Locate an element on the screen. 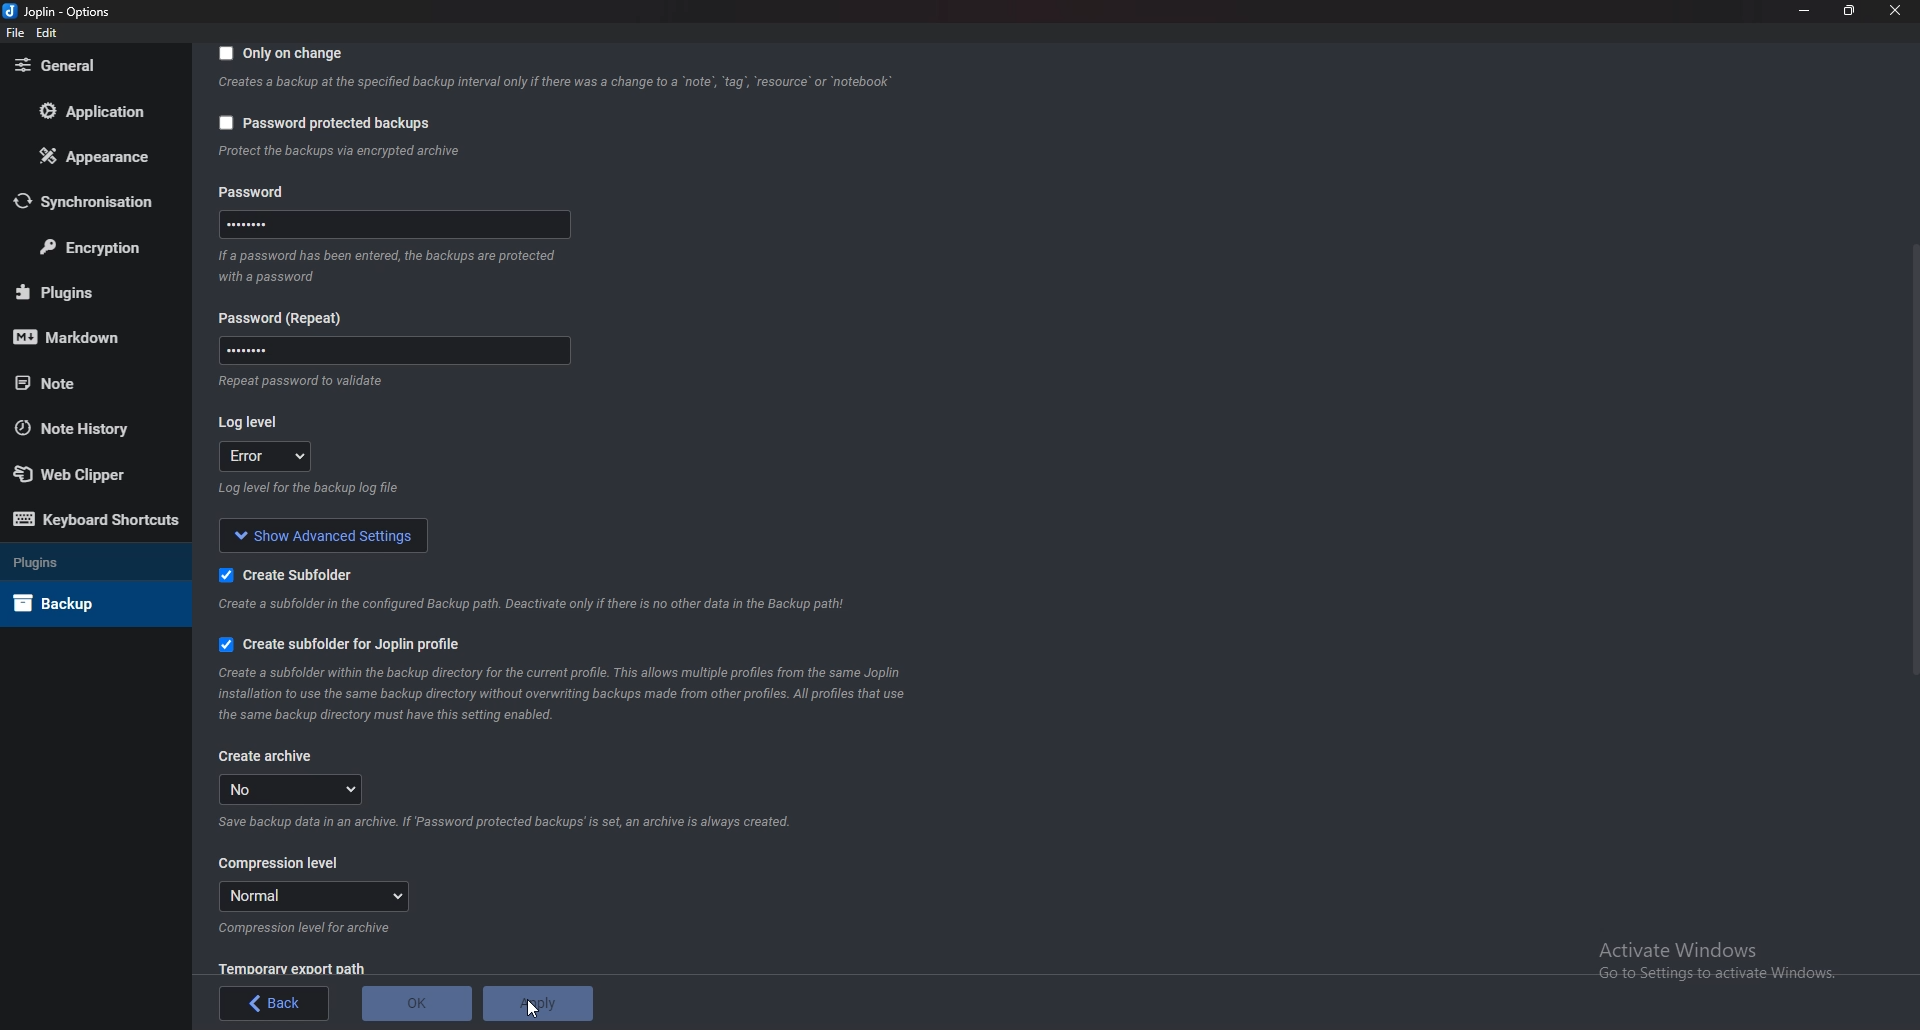 This screenshot has height=1030, width=1920. Info is located at coordinates (514, 821).